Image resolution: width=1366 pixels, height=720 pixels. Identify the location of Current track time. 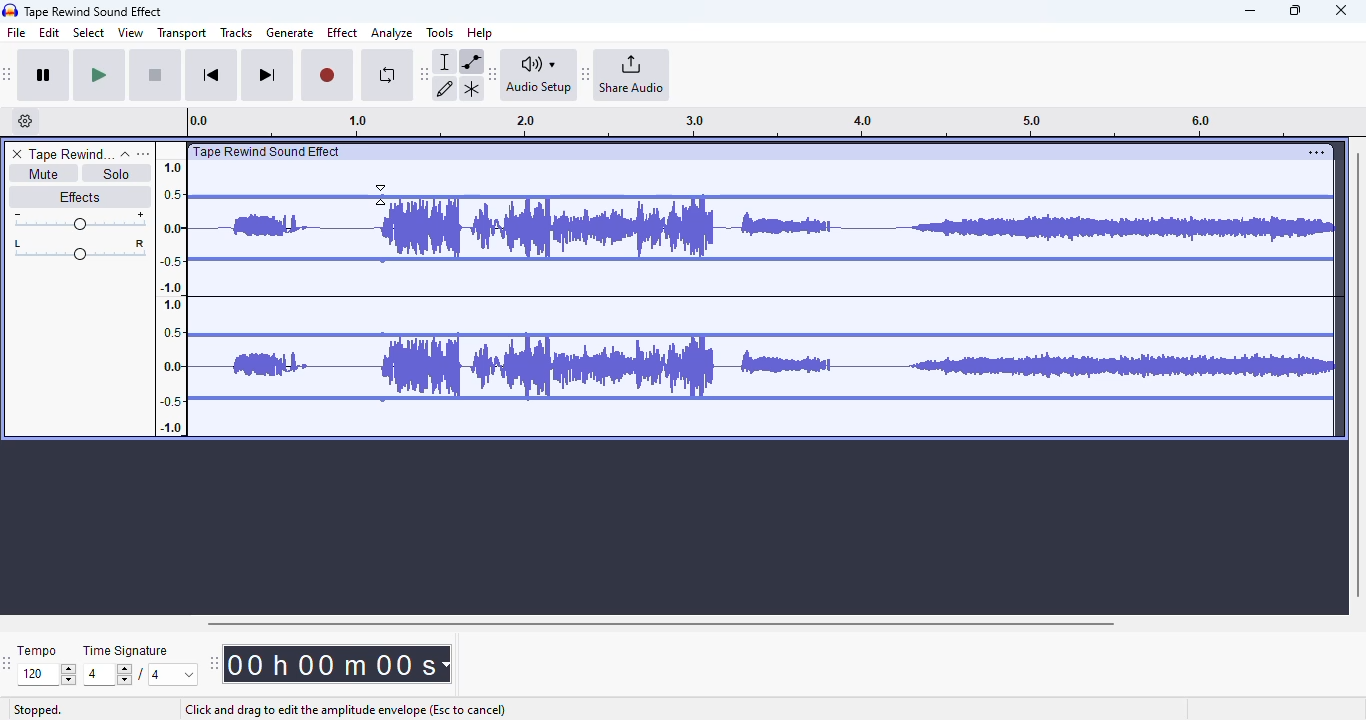
(329, 664).